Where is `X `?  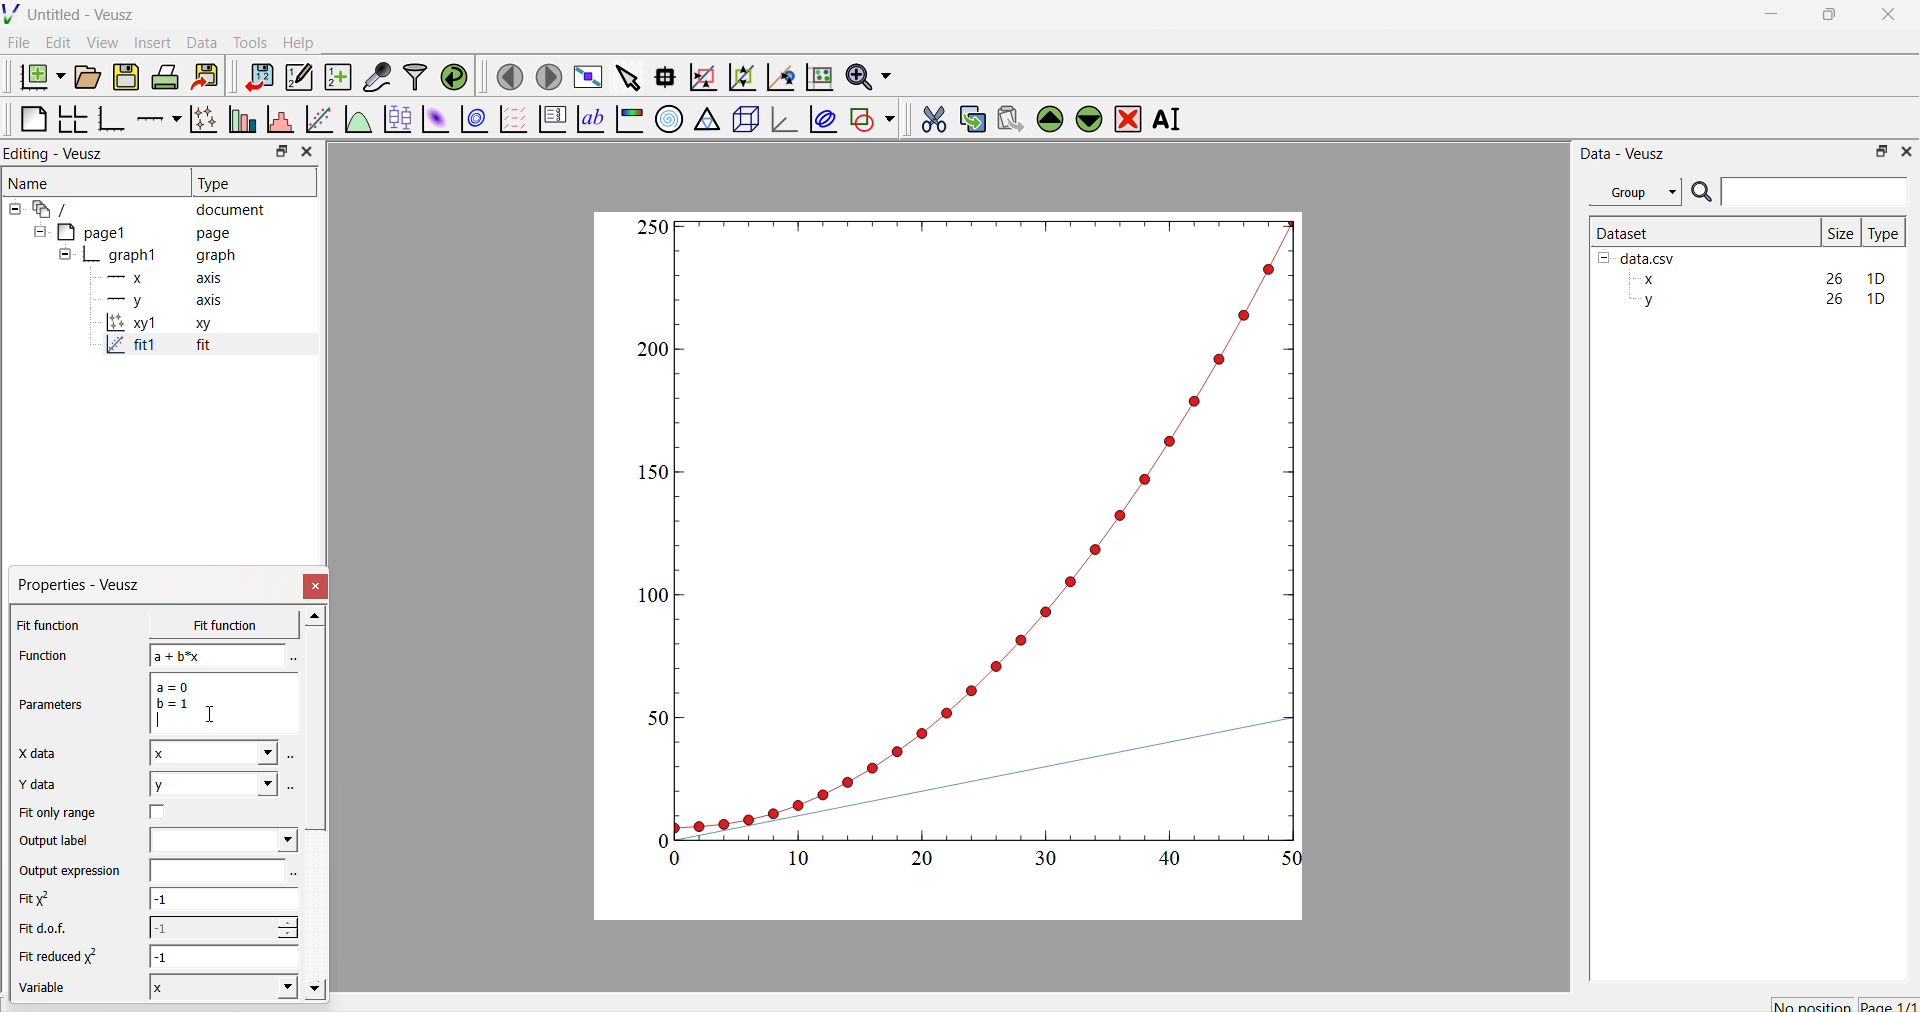
X  is located at coordinates (220, 986).